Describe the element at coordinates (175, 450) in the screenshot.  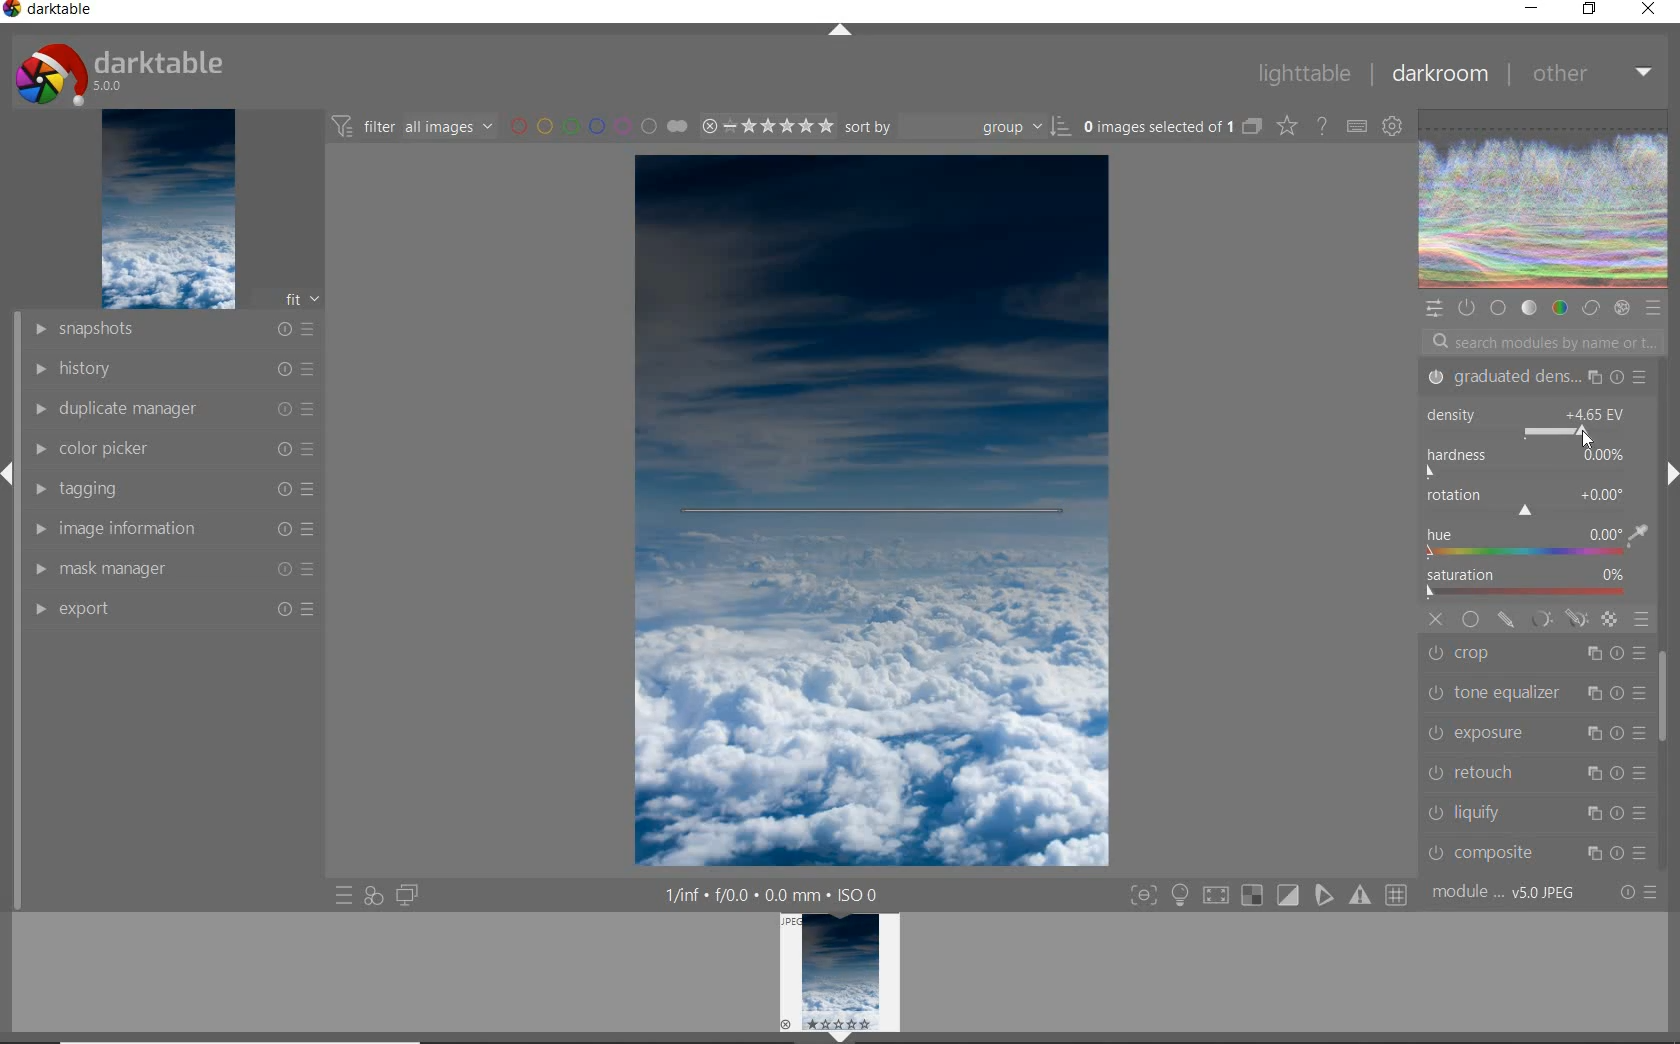
I see `COLOR PICKER` at that location.